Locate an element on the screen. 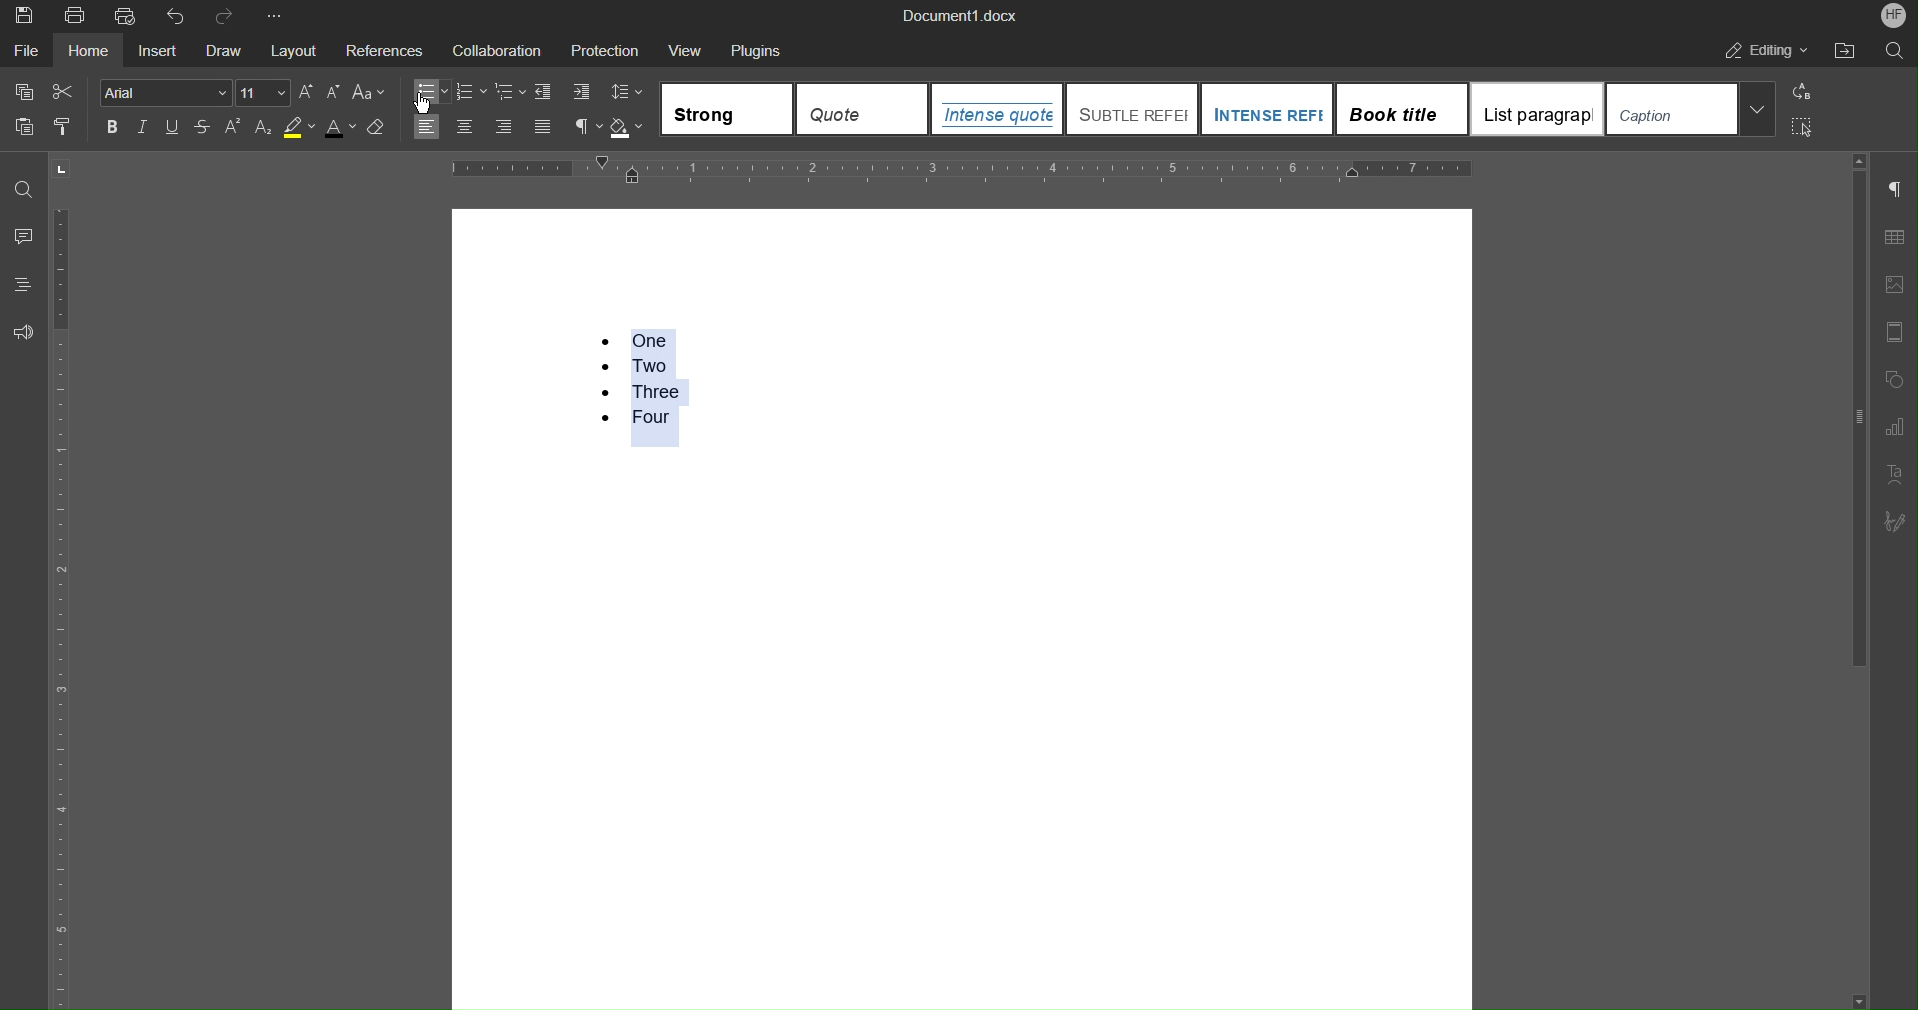 This screenshot has width=1918, height=1010. Superscript is located at coordinates (236, 128).